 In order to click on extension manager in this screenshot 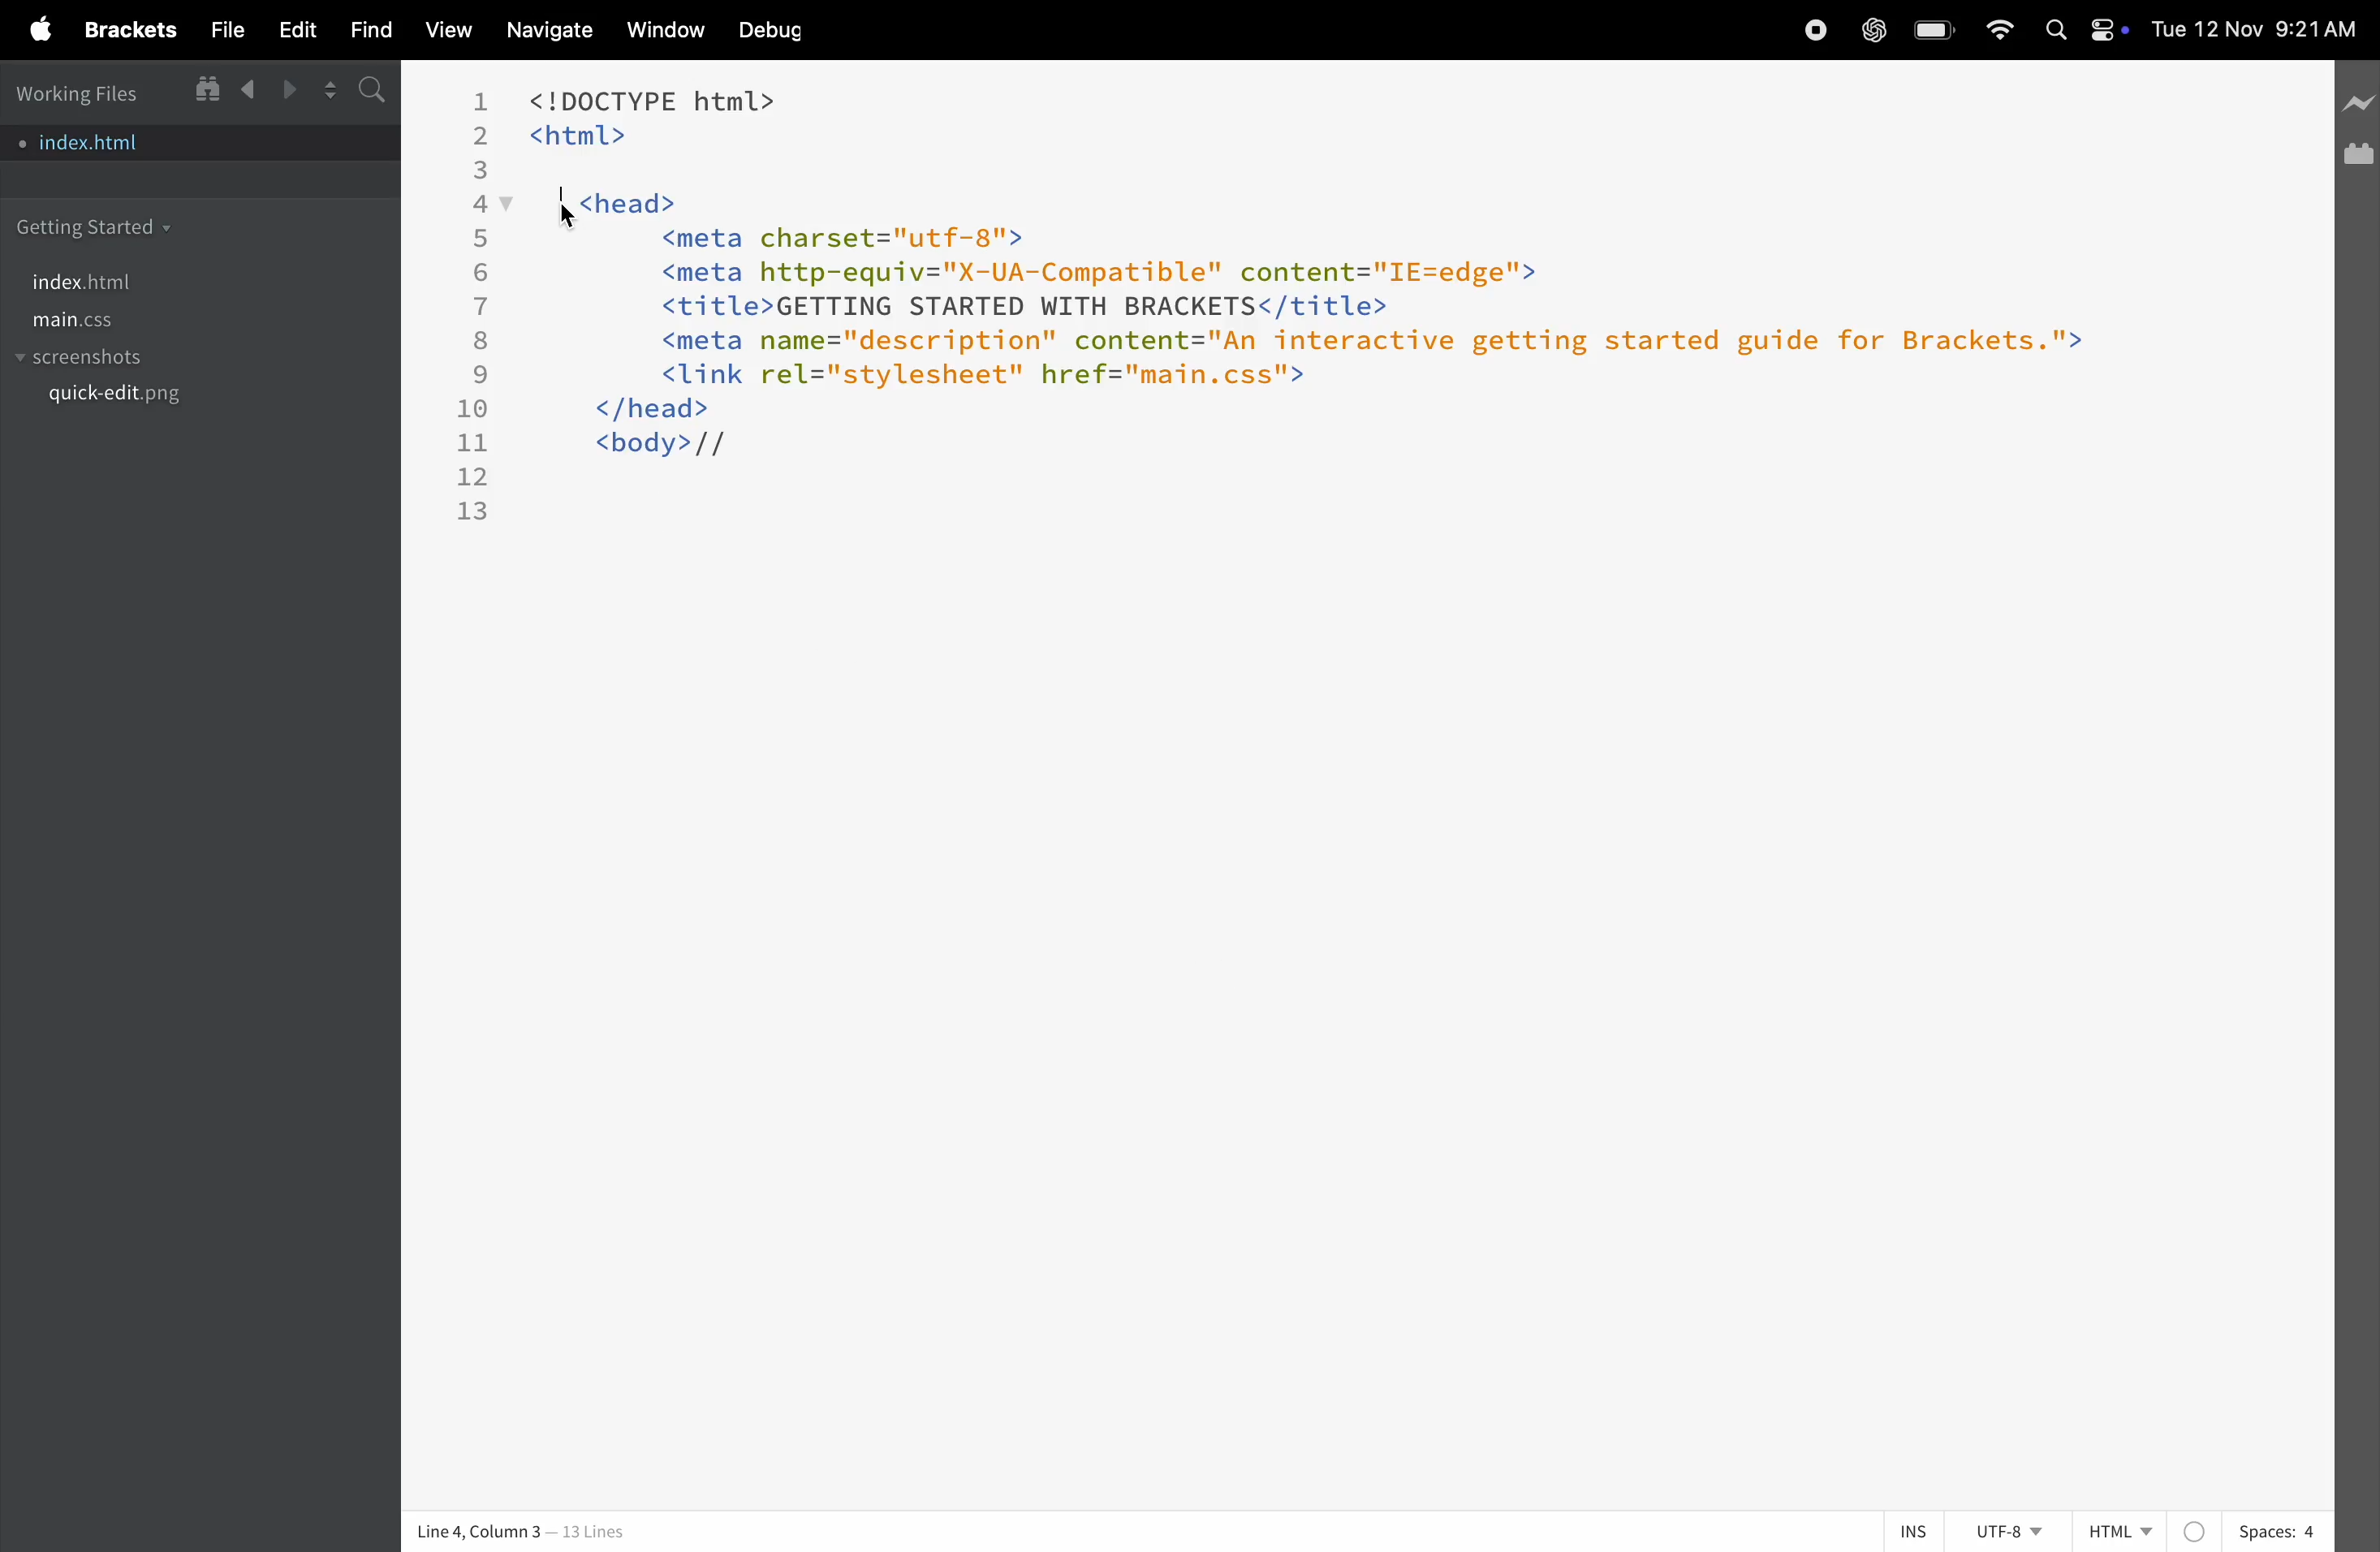, I will do `click(2358, 156)`.